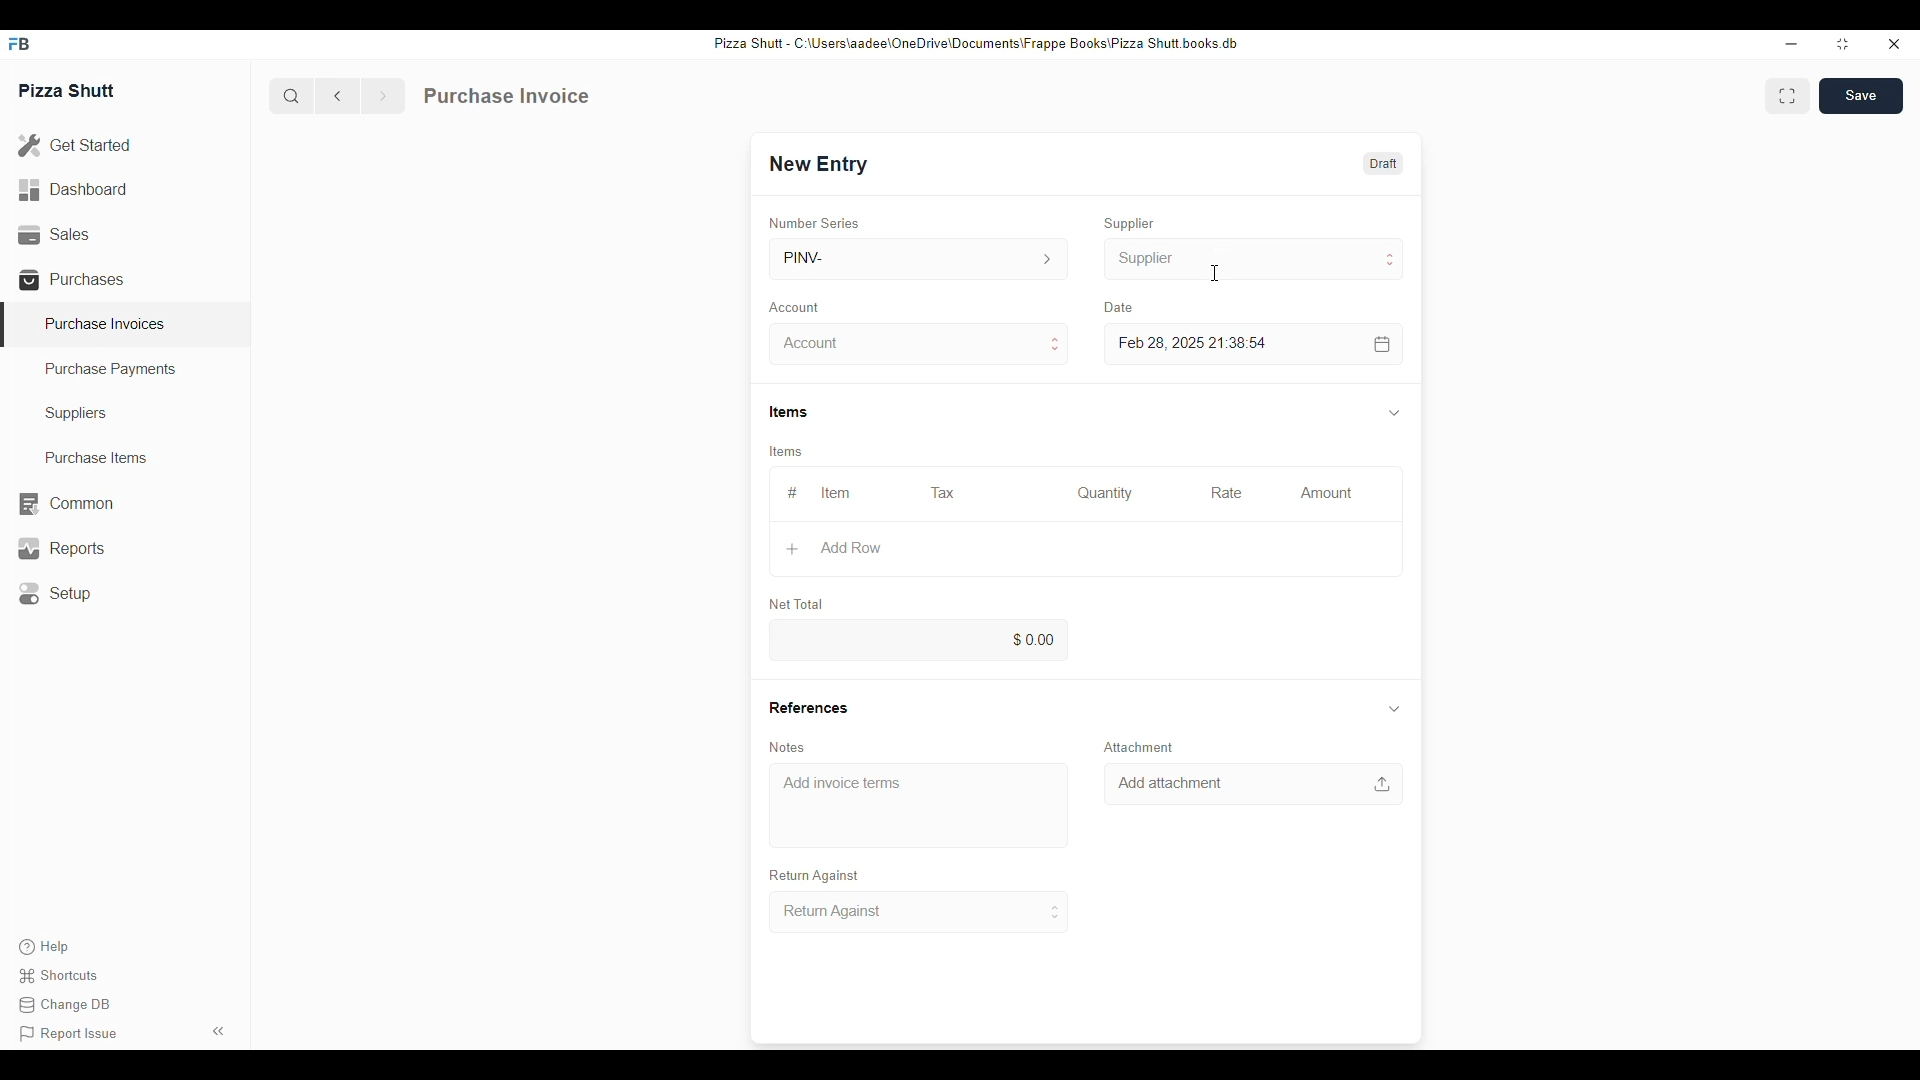 The height and width of the screenshot is (1080, 1920). What do you see at coordinates (787, 453) in the screenshot?
I see `Items` at bounding box center [787, 453].